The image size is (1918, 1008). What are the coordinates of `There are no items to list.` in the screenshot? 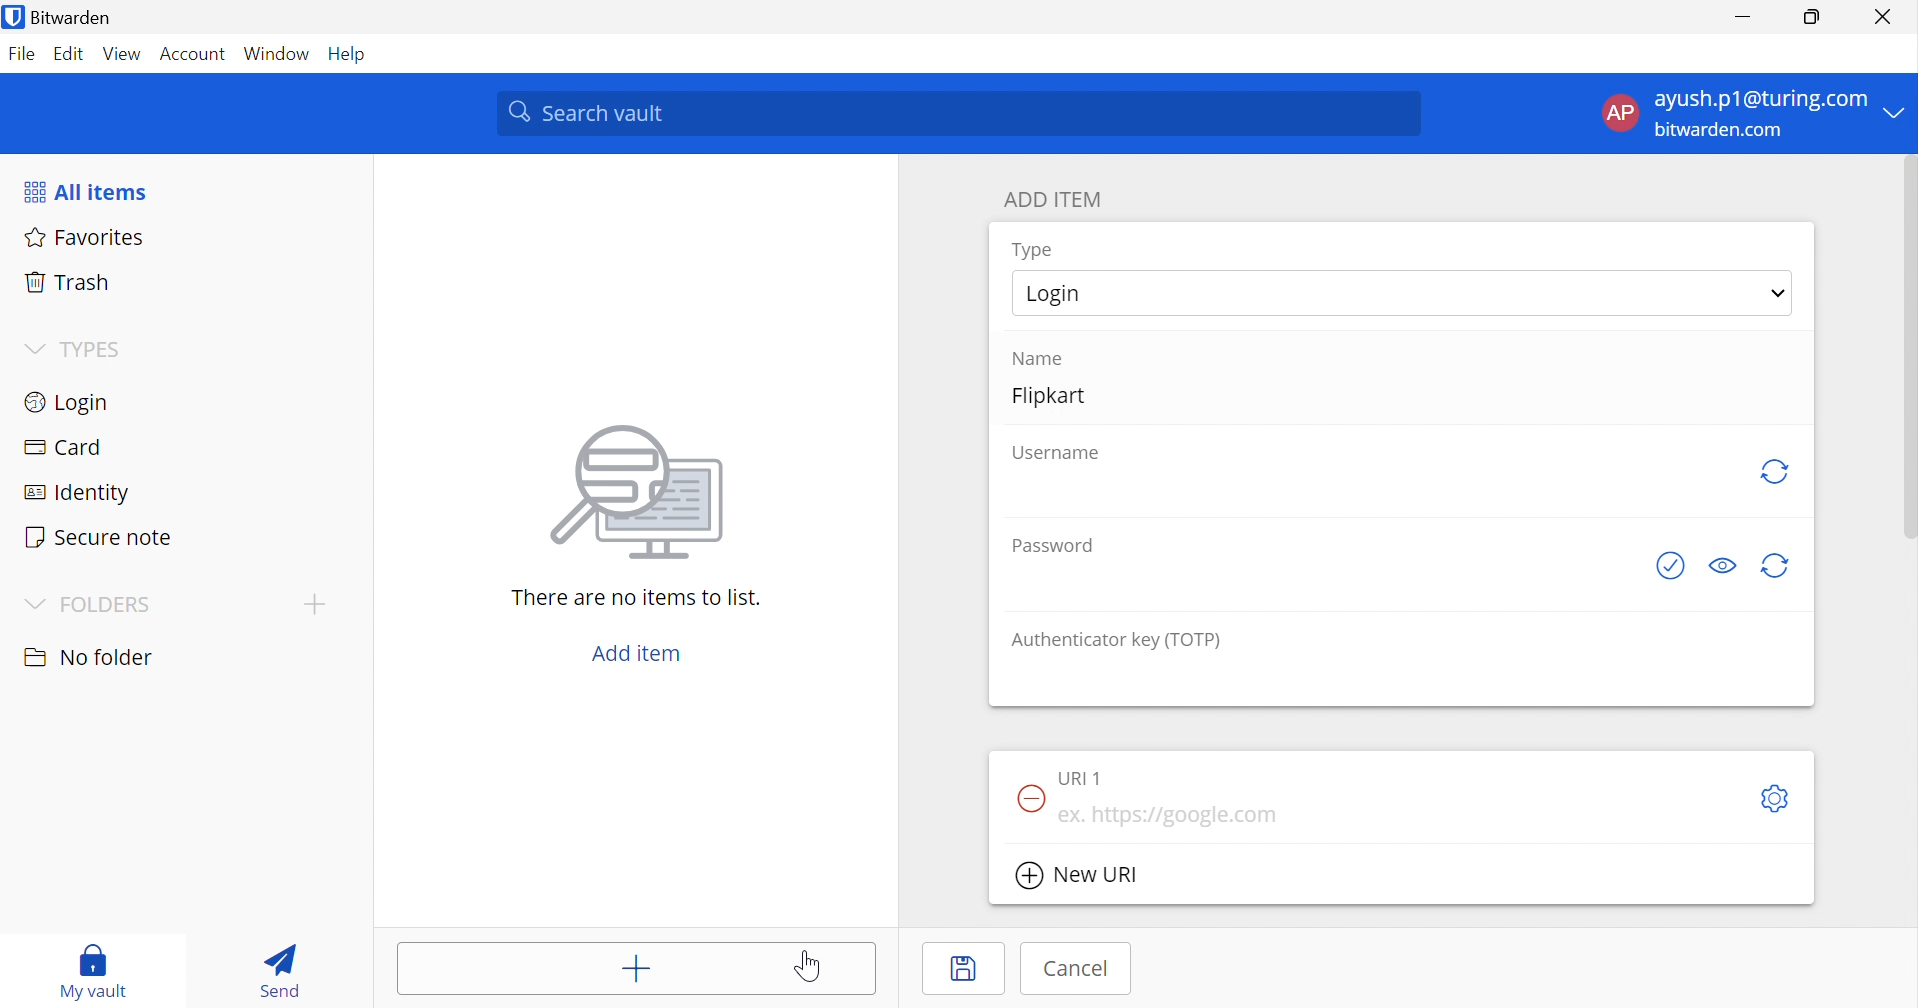 It's located at (638, 600).